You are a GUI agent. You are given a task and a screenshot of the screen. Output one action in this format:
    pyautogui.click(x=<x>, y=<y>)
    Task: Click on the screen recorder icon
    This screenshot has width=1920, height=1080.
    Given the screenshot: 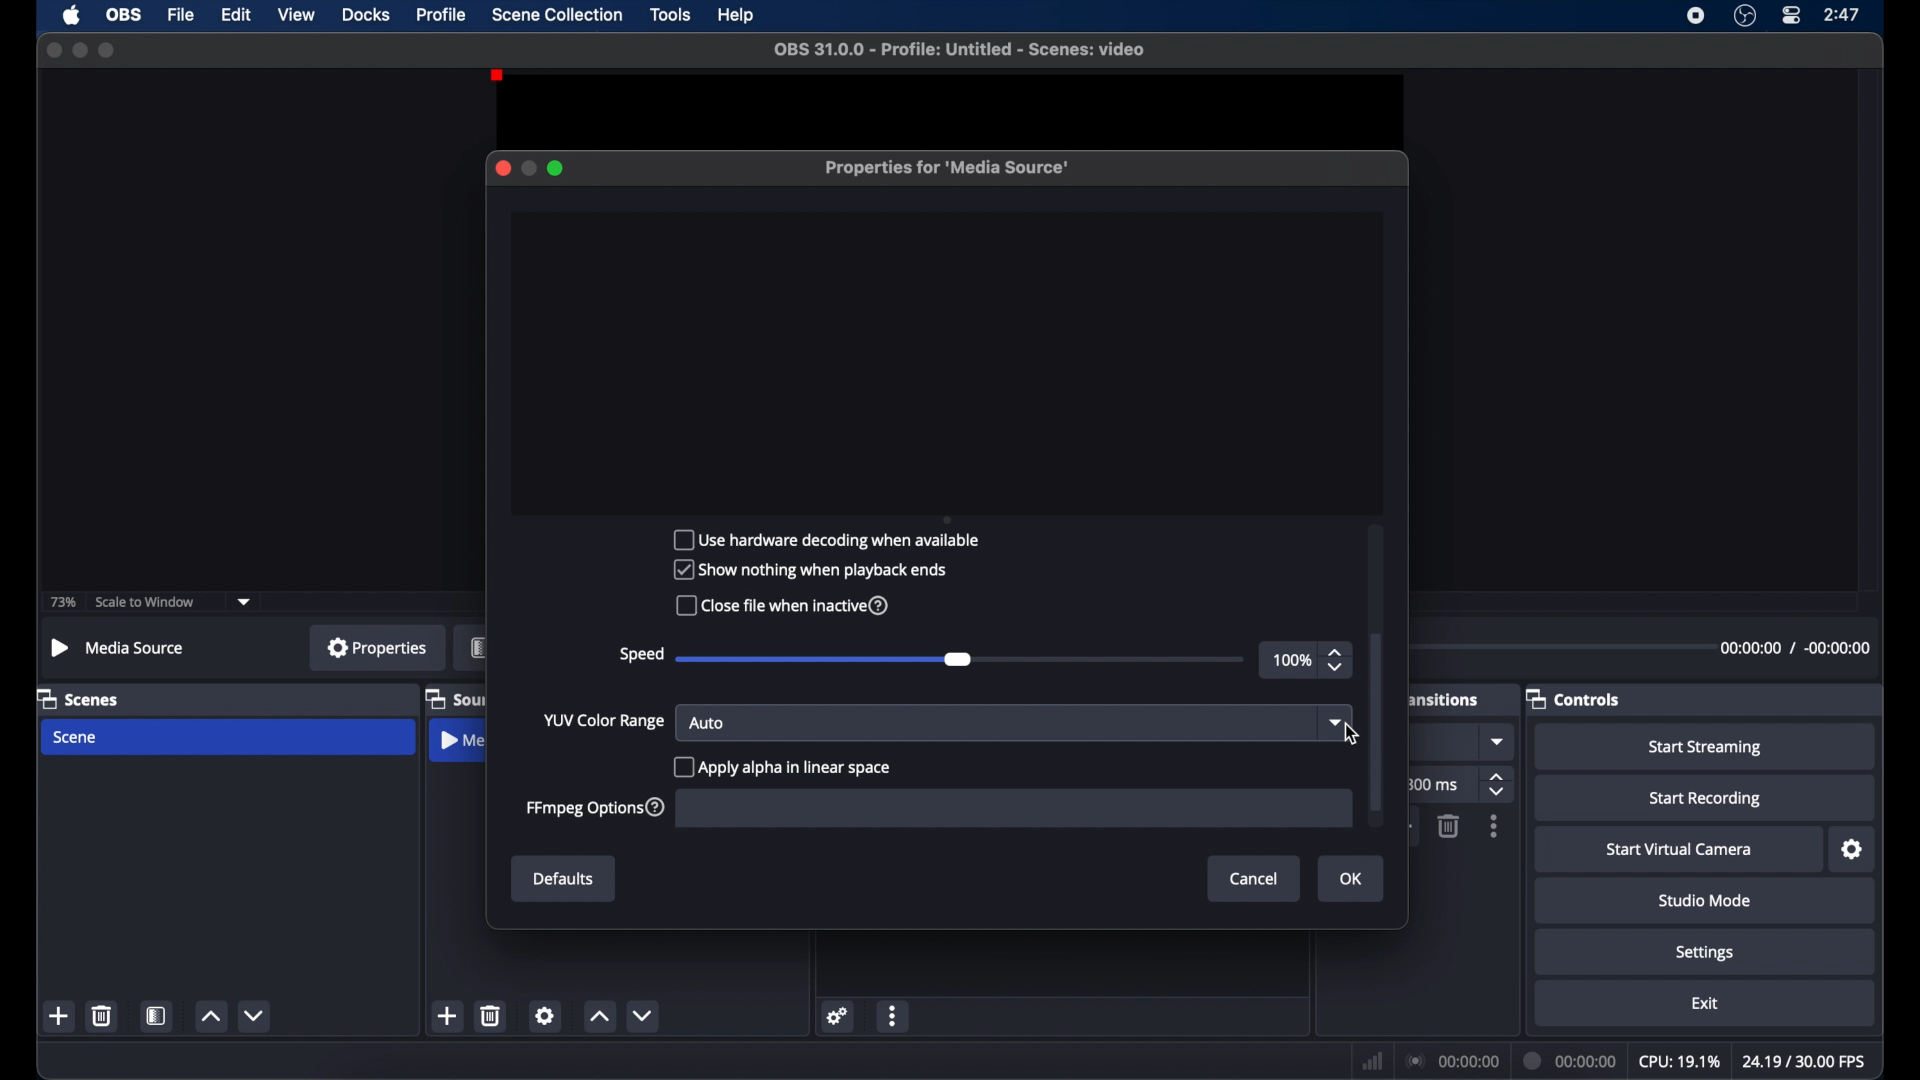 What is the action you would take?
    pyautogui.click(x=1696, y=16)
    